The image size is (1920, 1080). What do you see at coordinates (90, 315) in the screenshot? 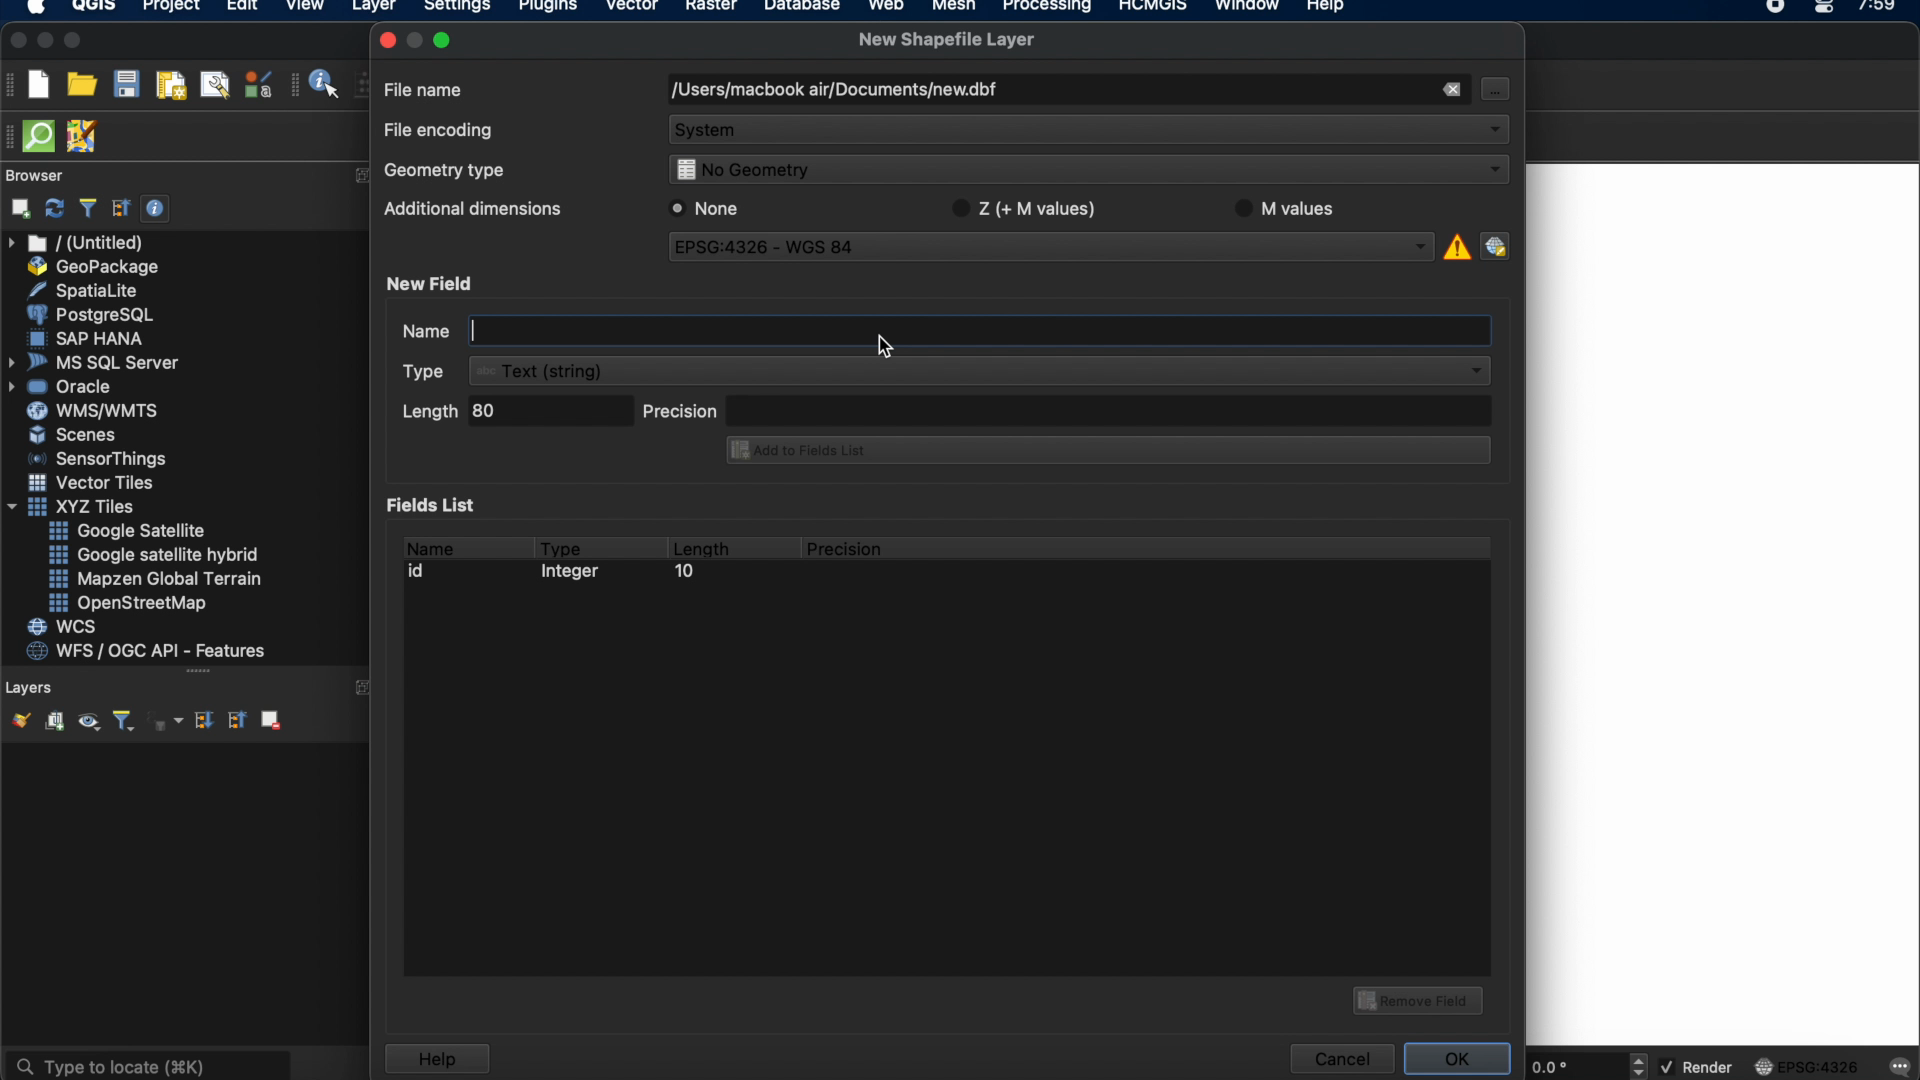
I see `postgresql` at bounding box center [90, 315].